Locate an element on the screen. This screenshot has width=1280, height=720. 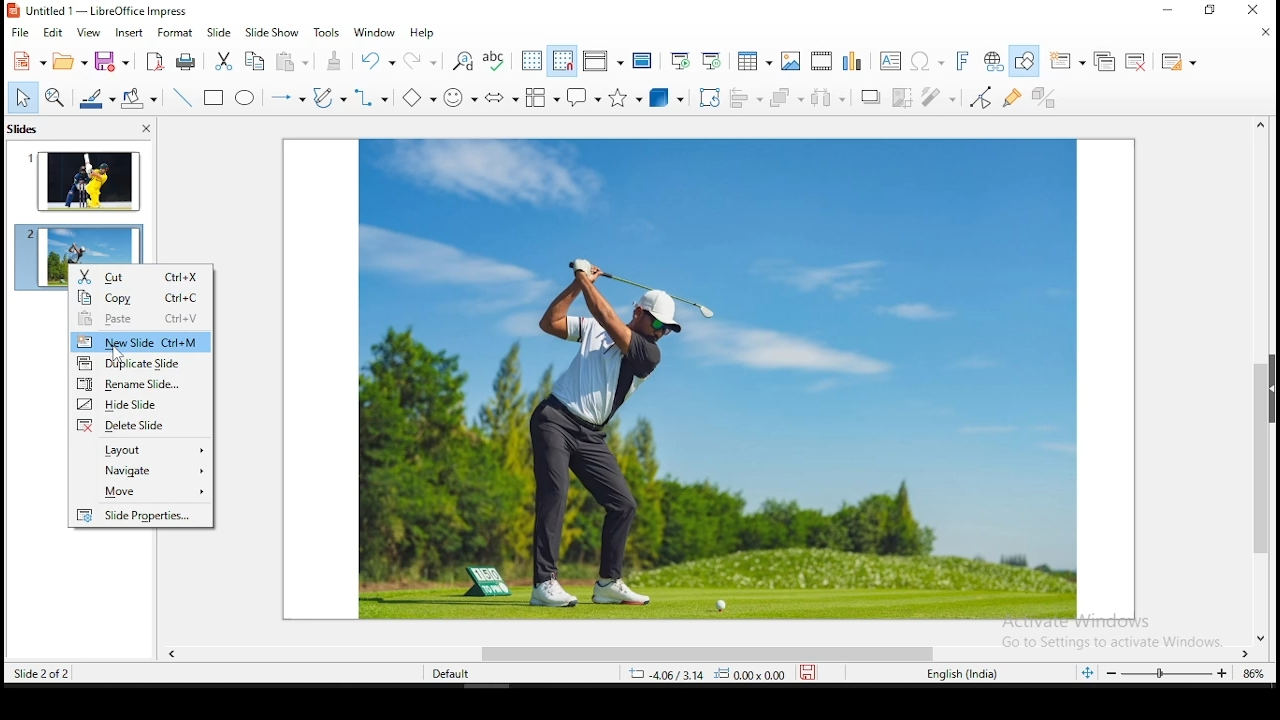
cut is located at coordinates (224, 60).